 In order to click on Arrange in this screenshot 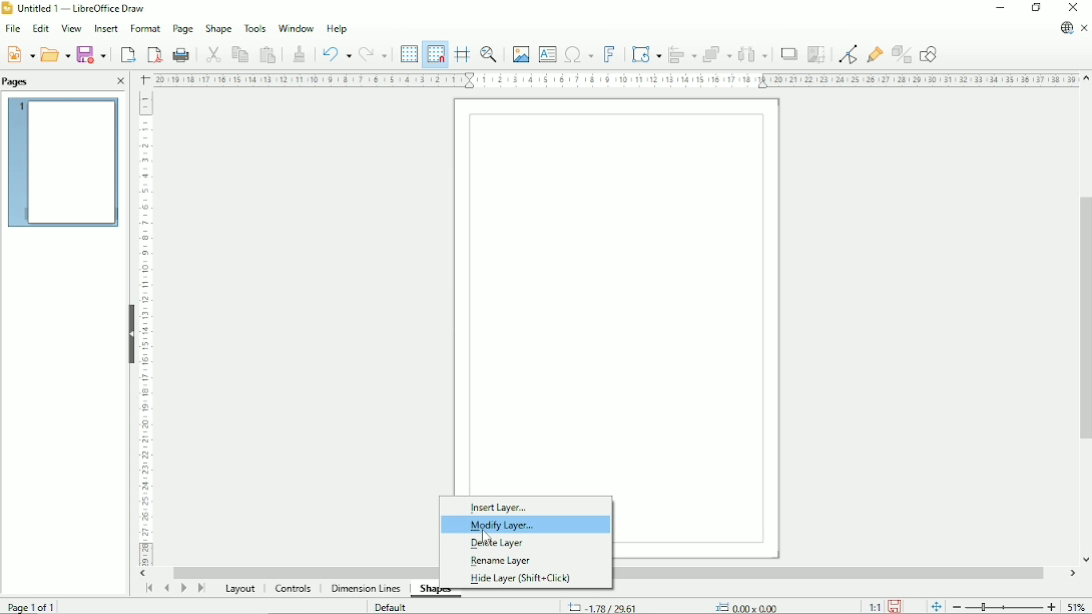, I will do `click(718, 54)`.